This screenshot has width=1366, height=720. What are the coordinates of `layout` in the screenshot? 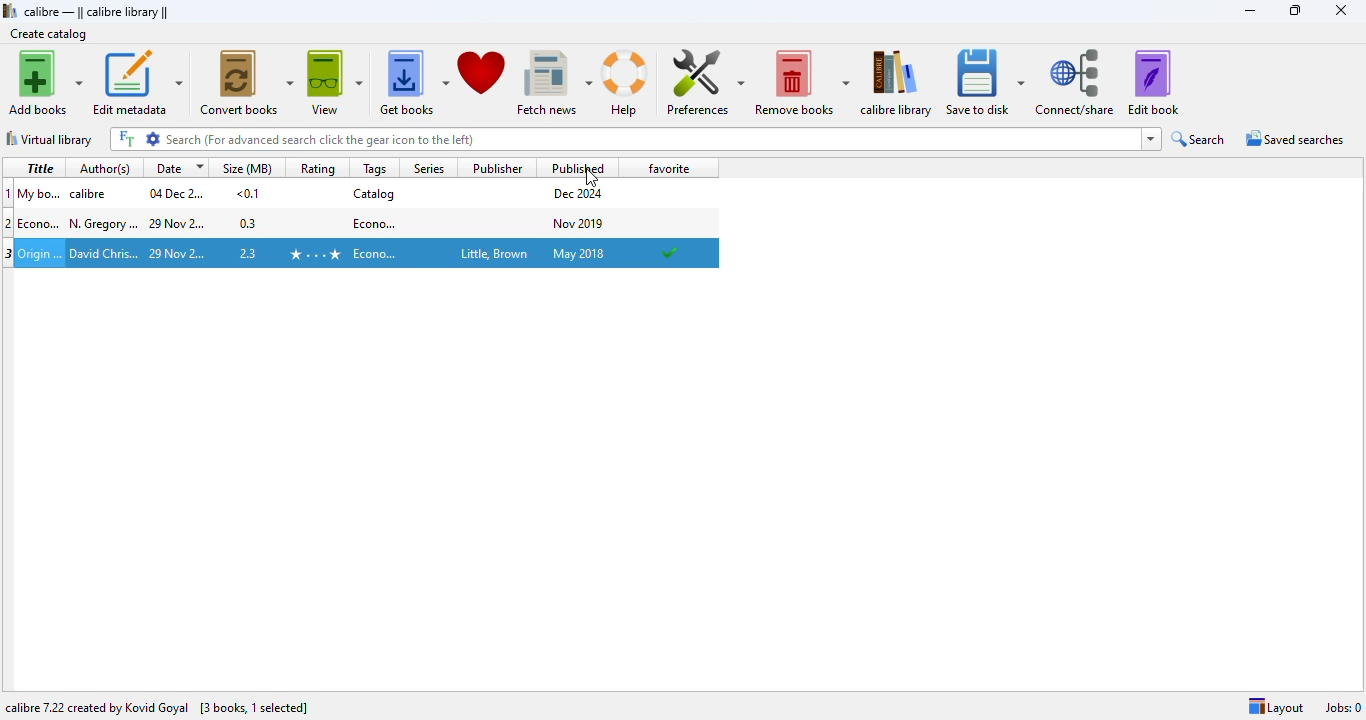 It's located at (1276, 707).